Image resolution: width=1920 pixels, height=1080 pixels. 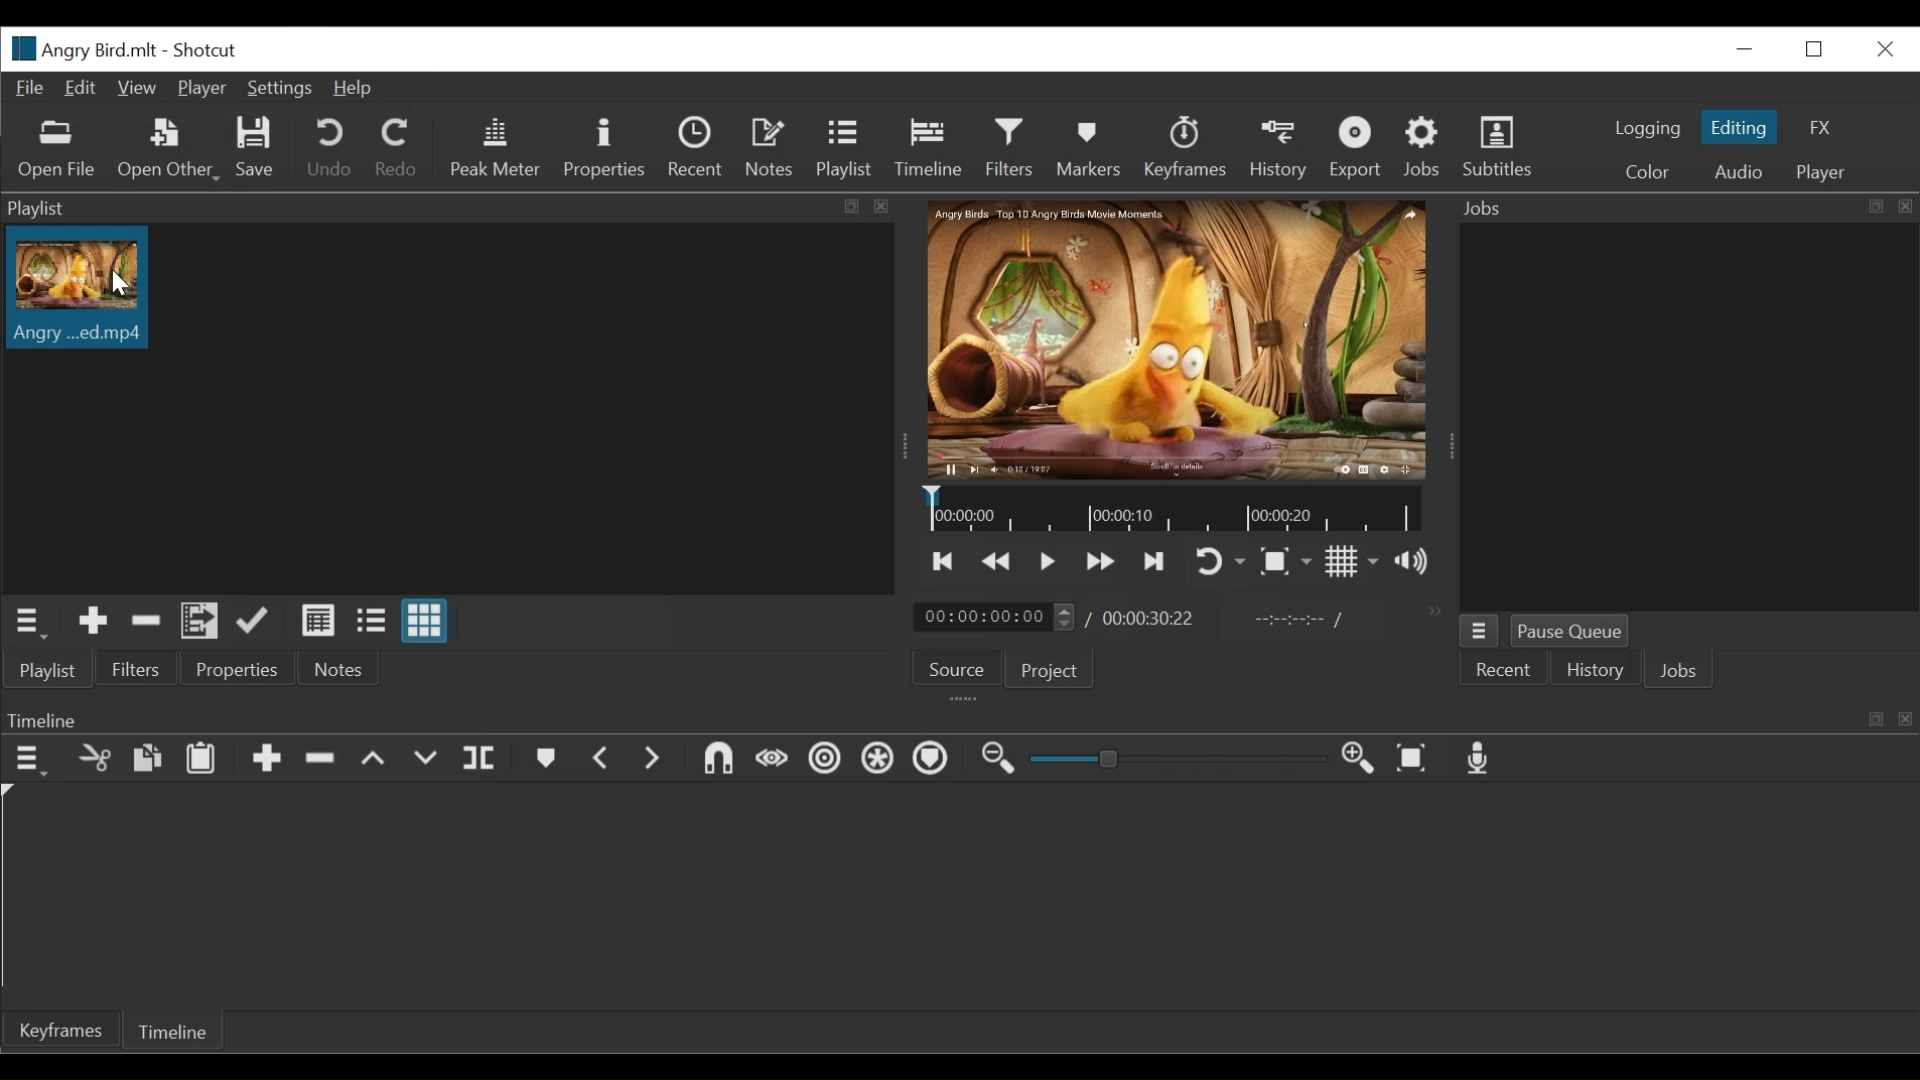 What do you see at coordinates (355, 87) in the screenshot?
I see `Help` at bounding box center [355, 87].